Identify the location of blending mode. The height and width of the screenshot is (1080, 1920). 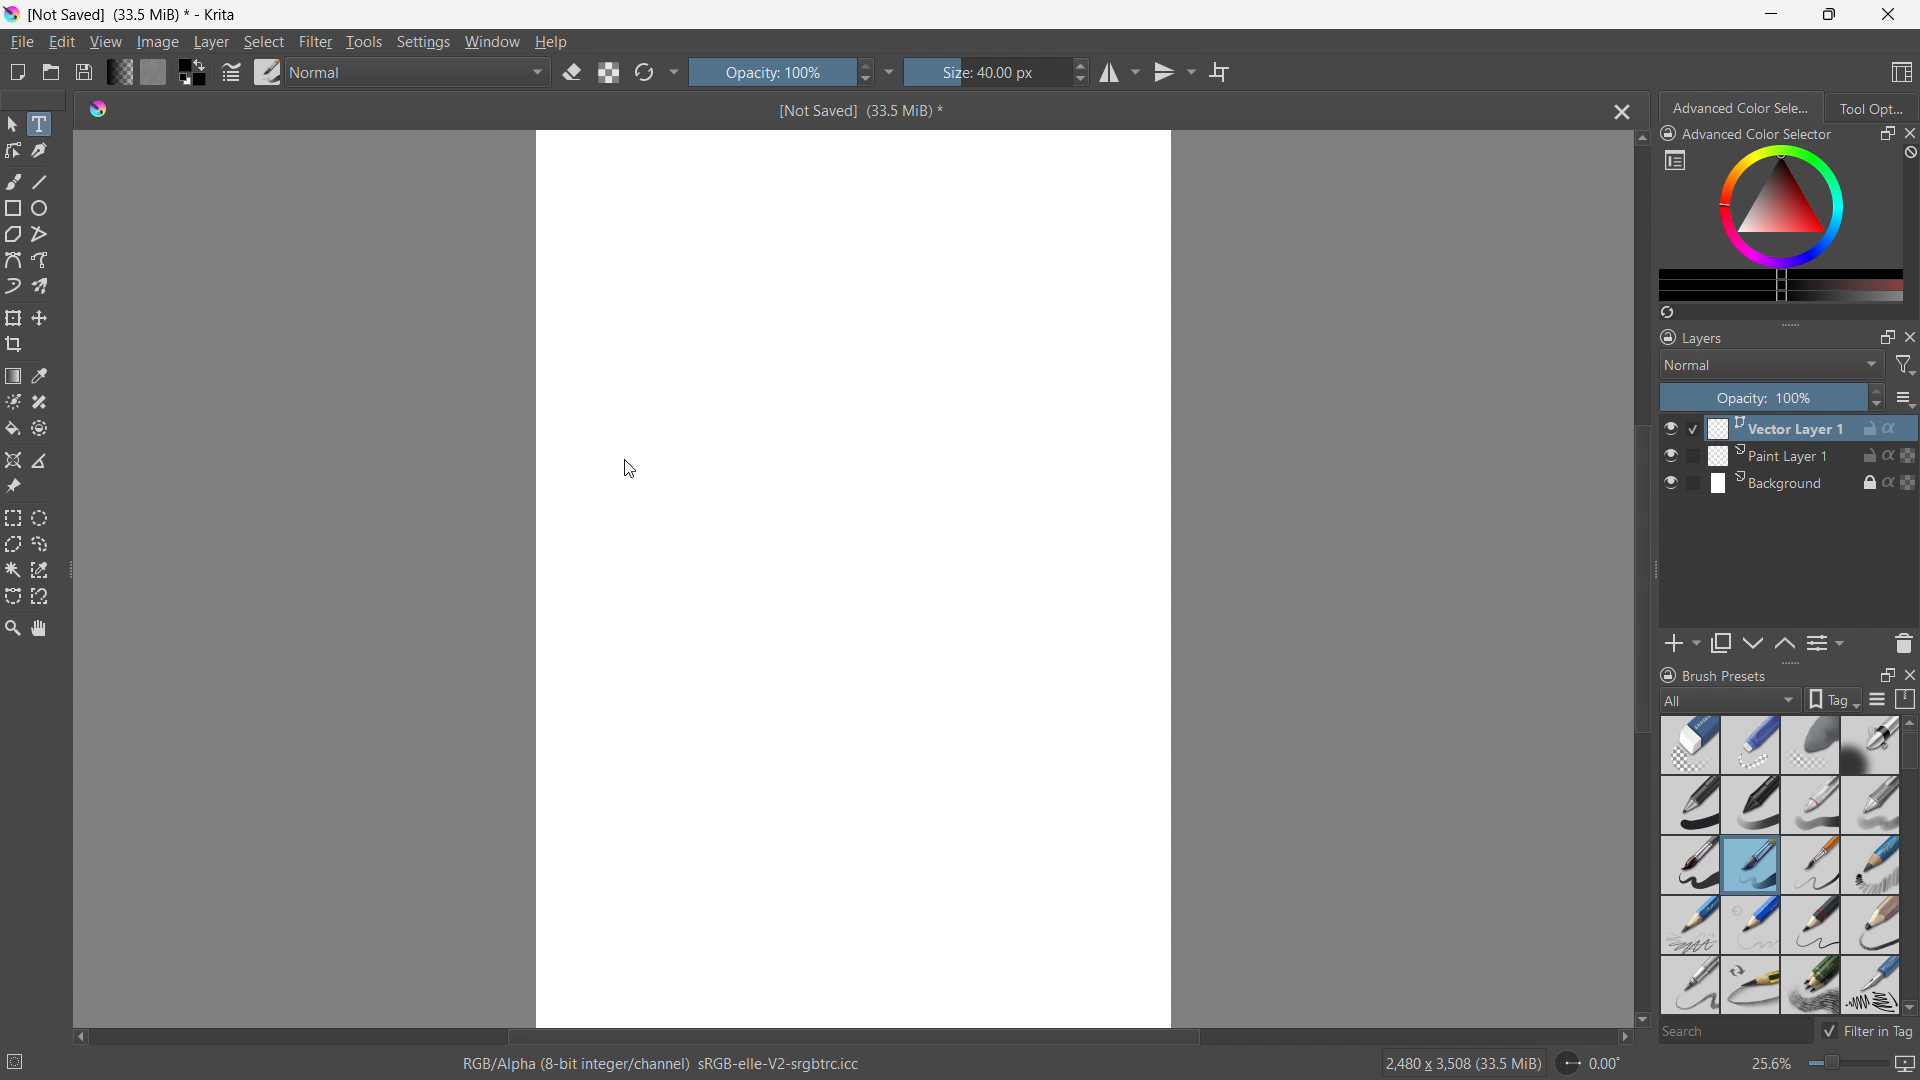
(420, 73).